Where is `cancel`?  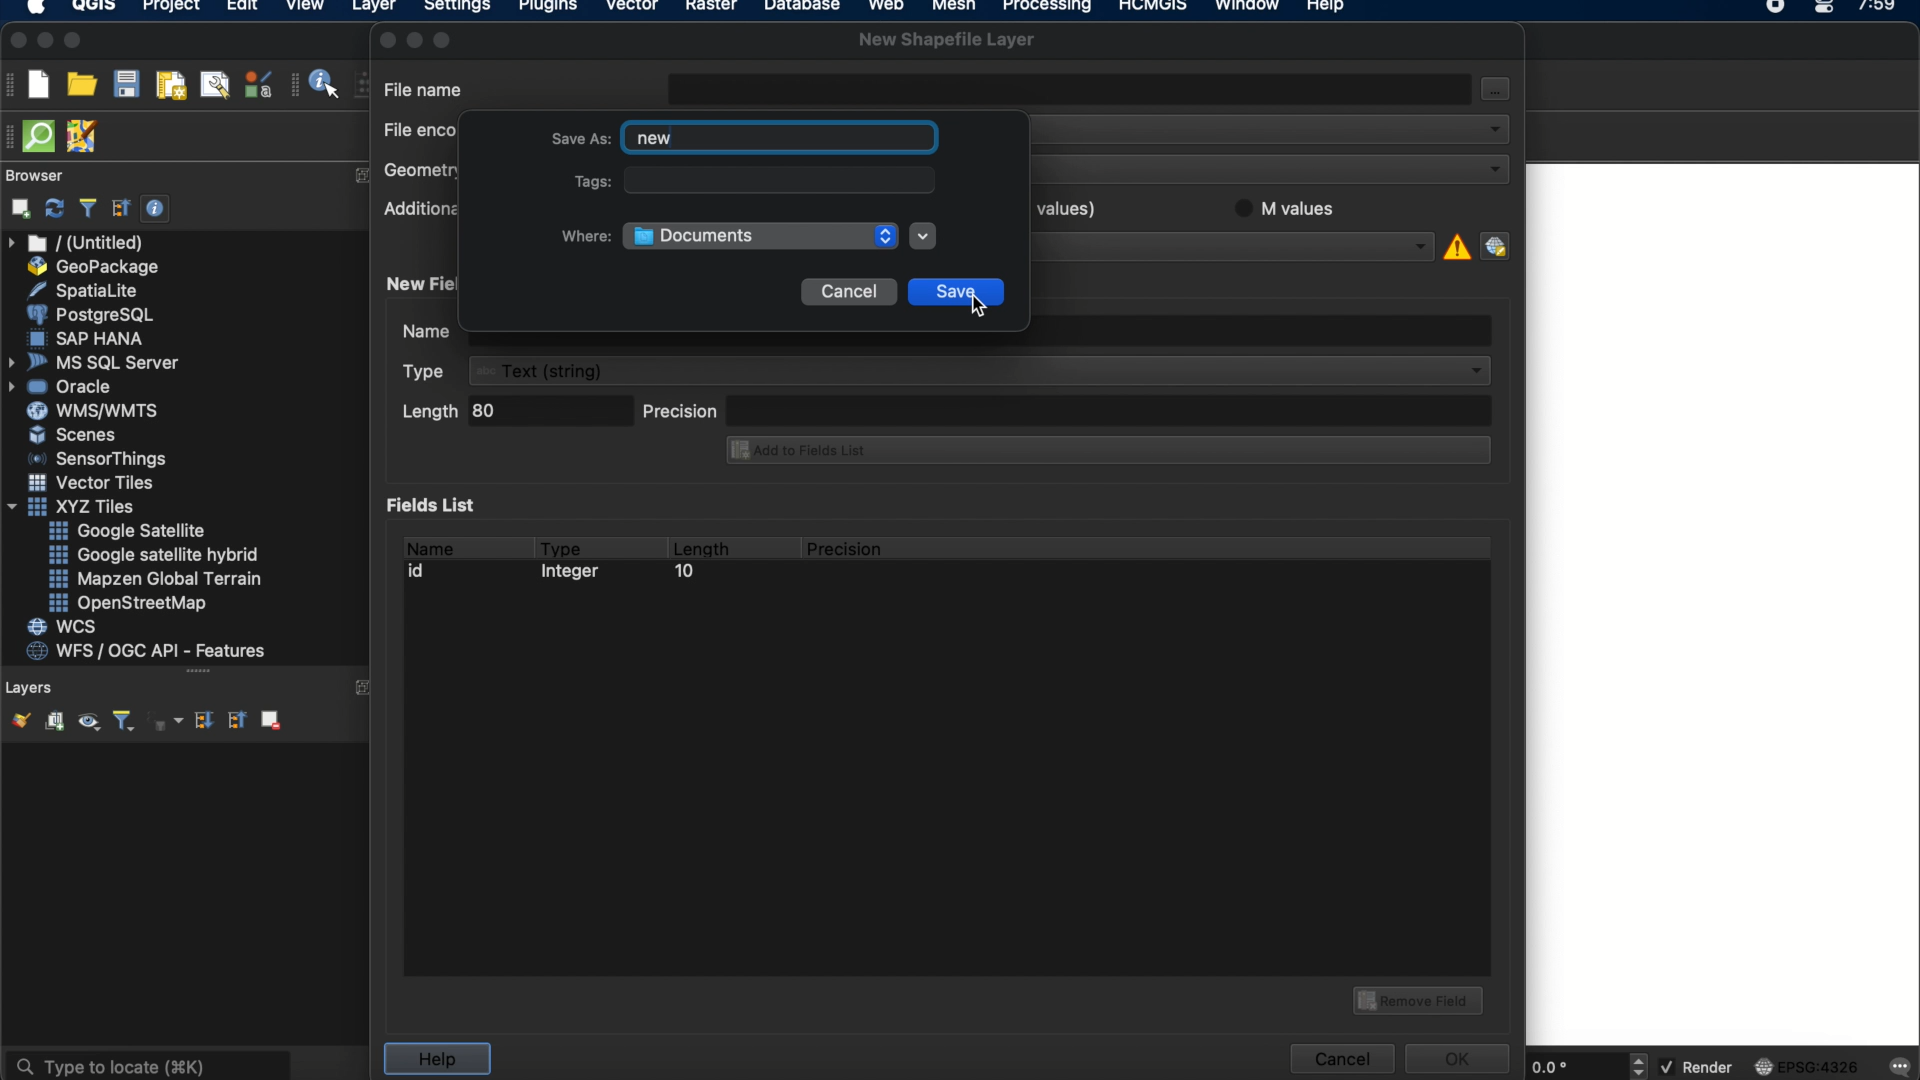 cancel is located at coordinates (1340, 1059).